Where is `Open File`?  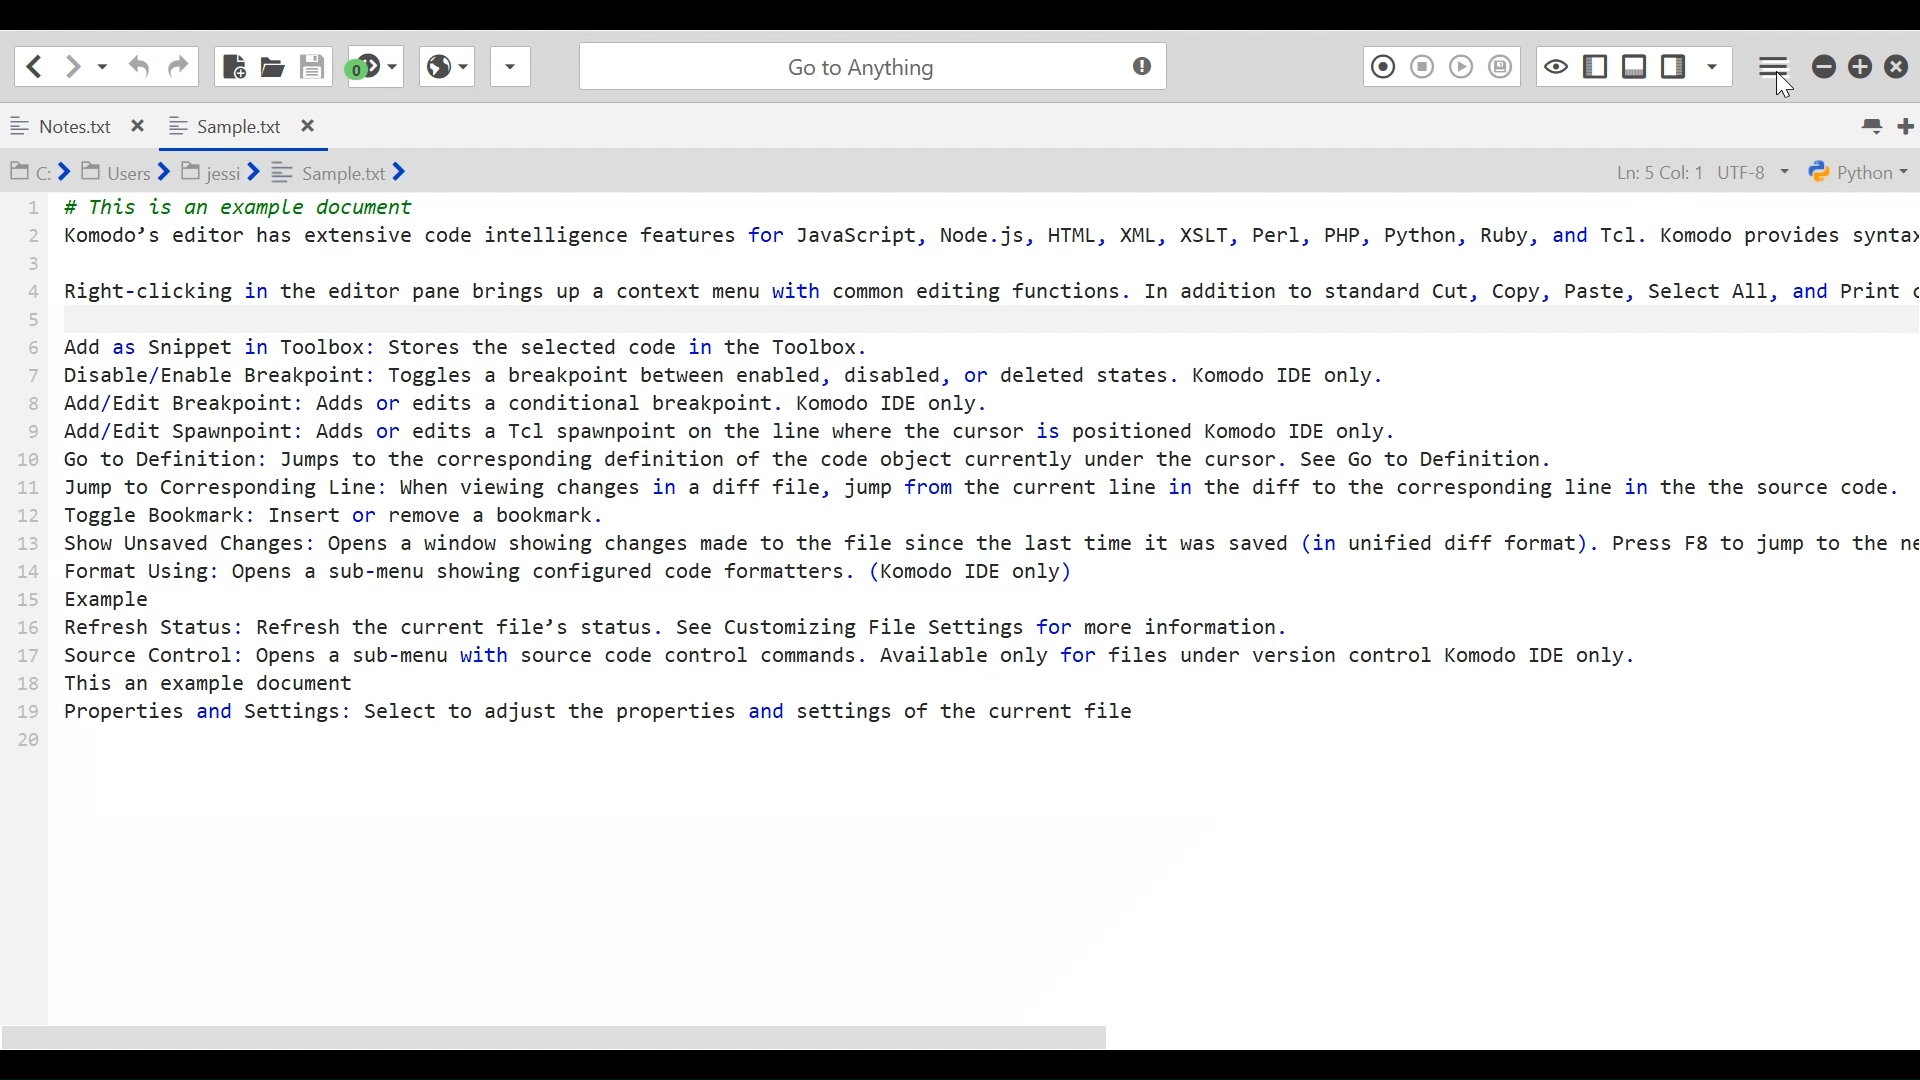
Open File is located at coordinates (271, 65).